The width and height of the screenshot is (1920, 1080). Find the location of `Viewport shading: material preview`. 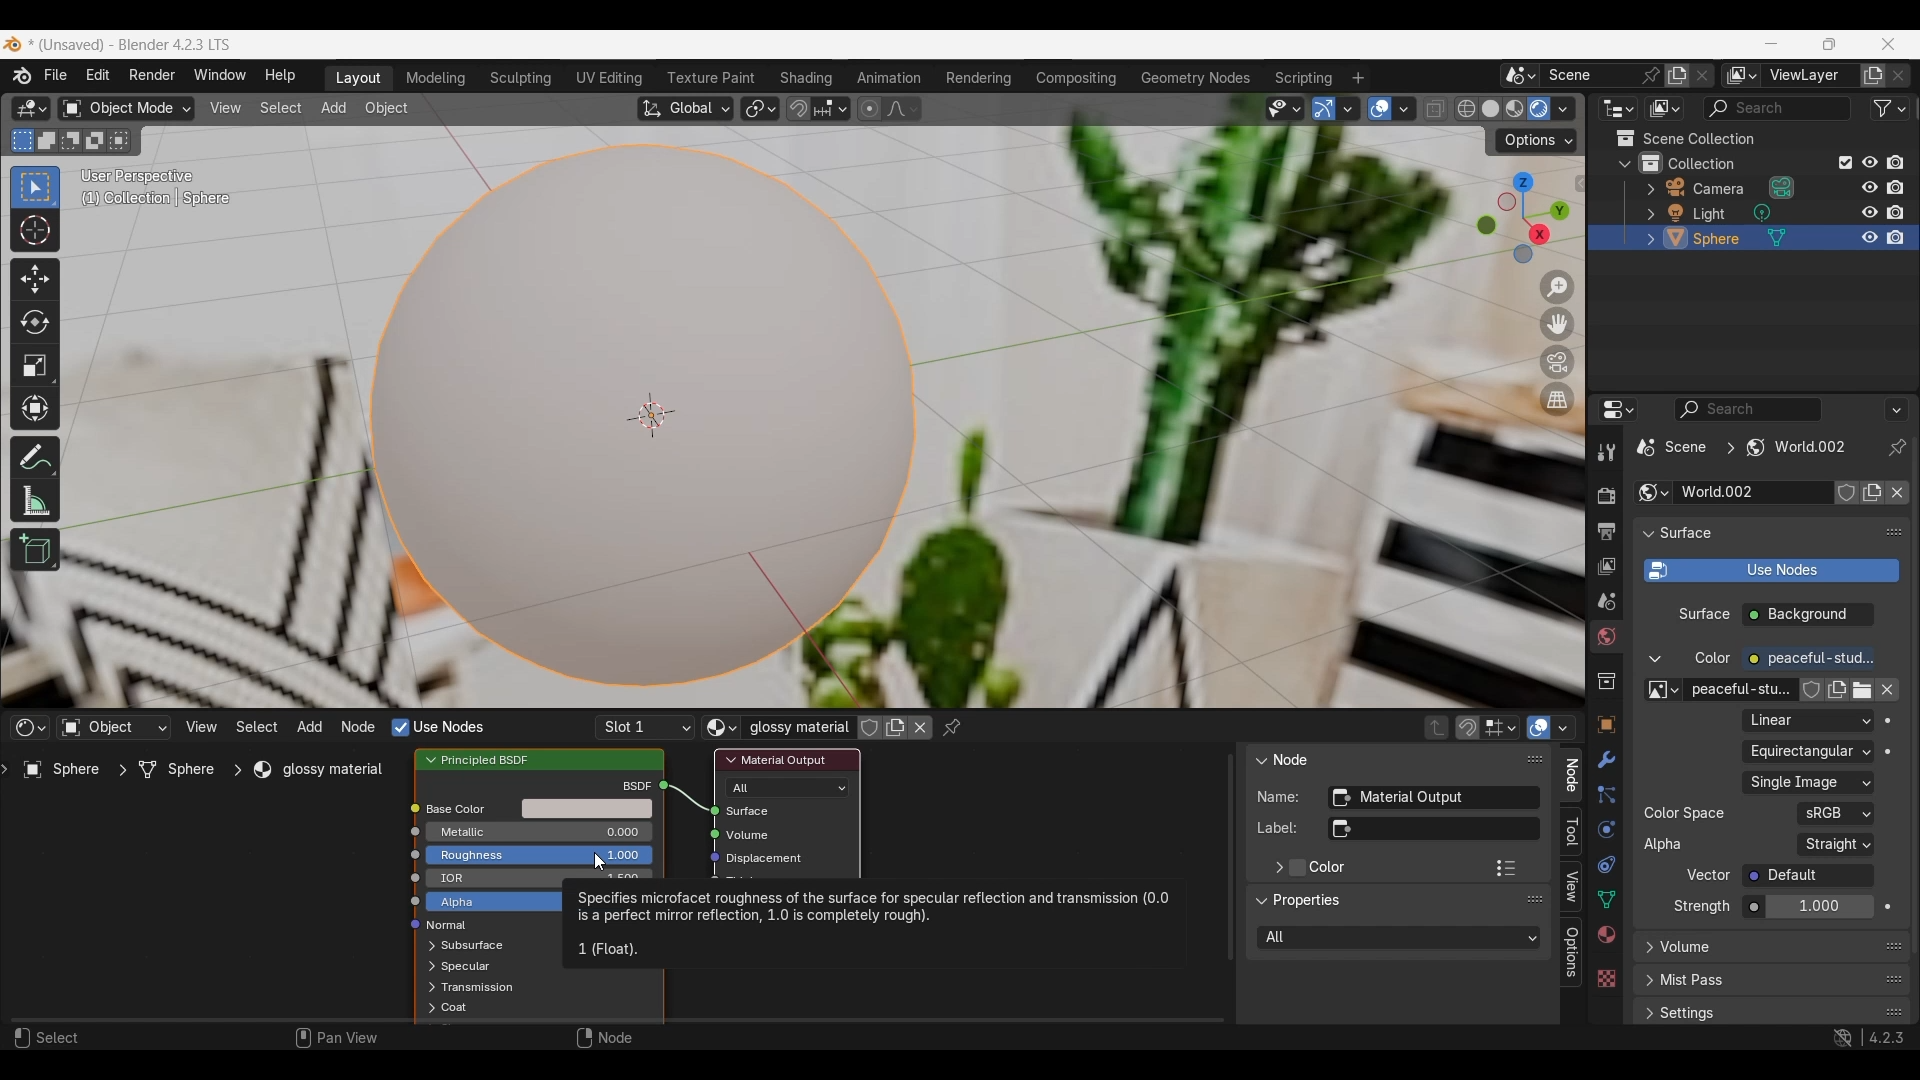

Viewport shading: material preview is located at coordinates (1515, 109).